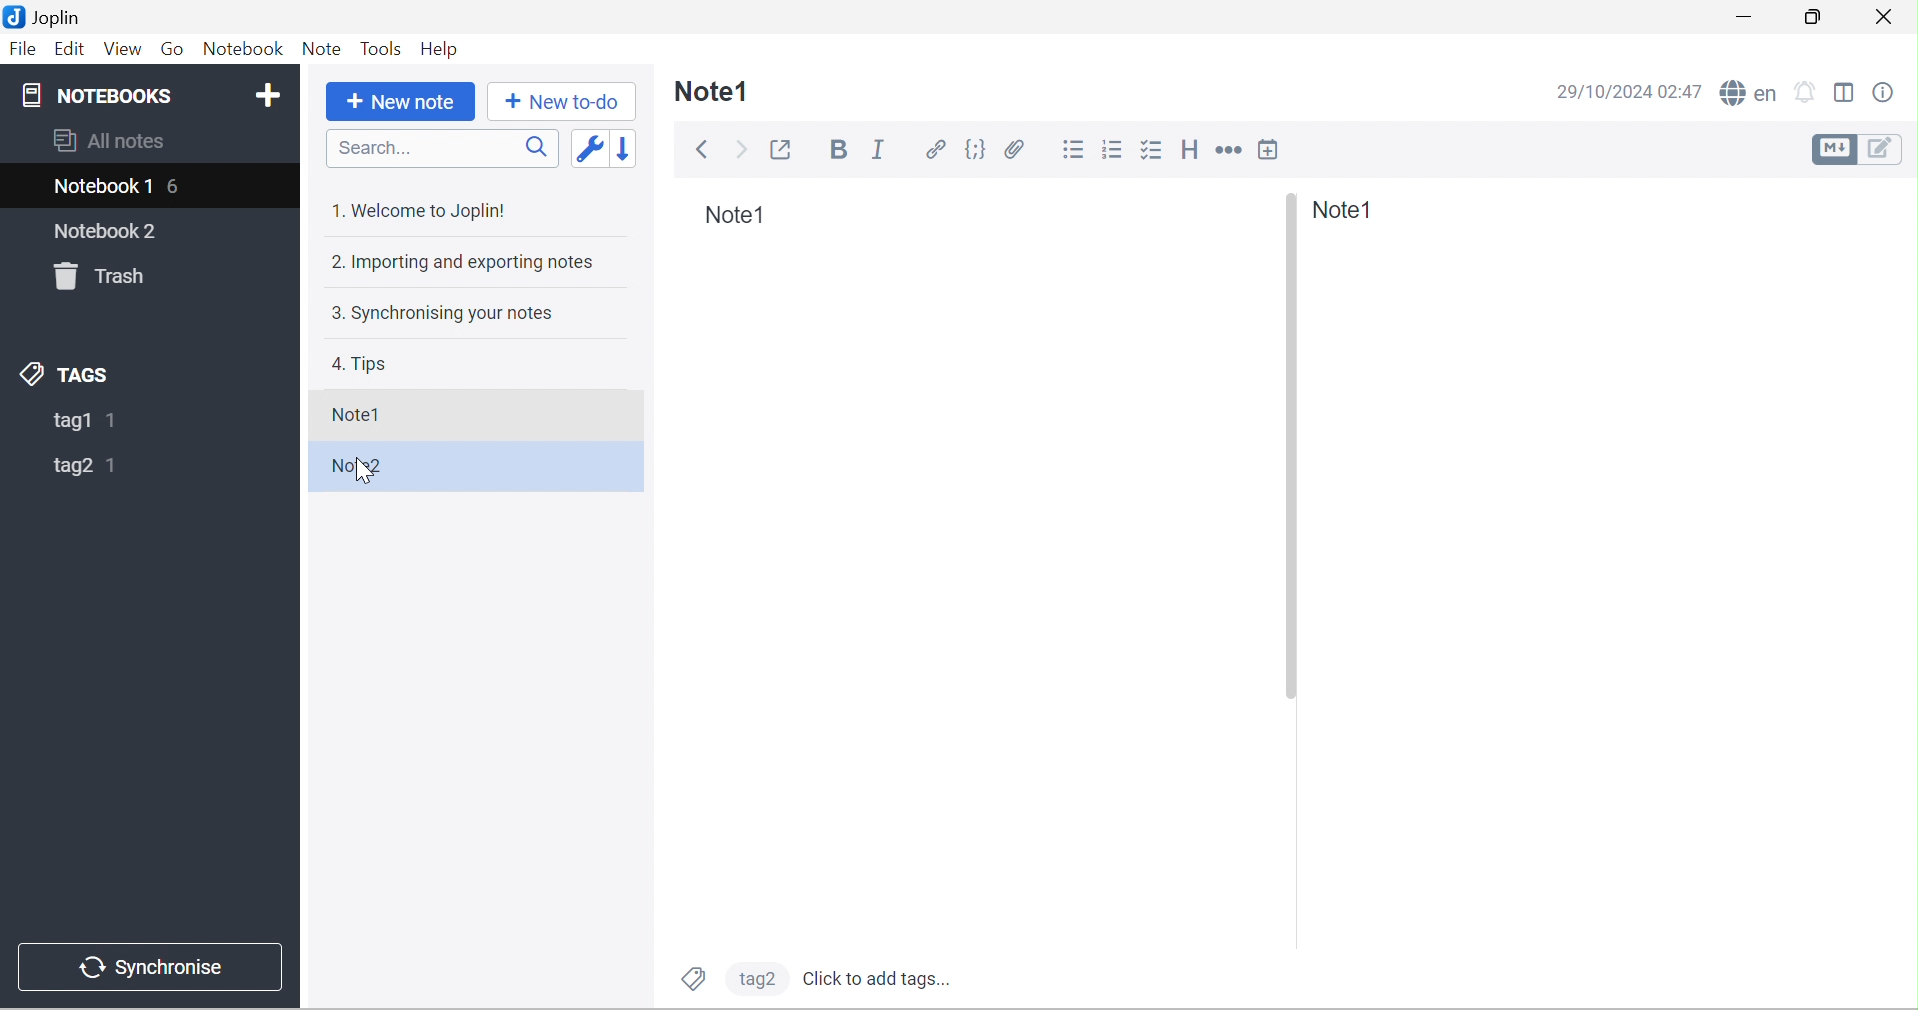 The height and width of the screenshot is (1010, 1918). I want to click on Back, so click(702, 149).